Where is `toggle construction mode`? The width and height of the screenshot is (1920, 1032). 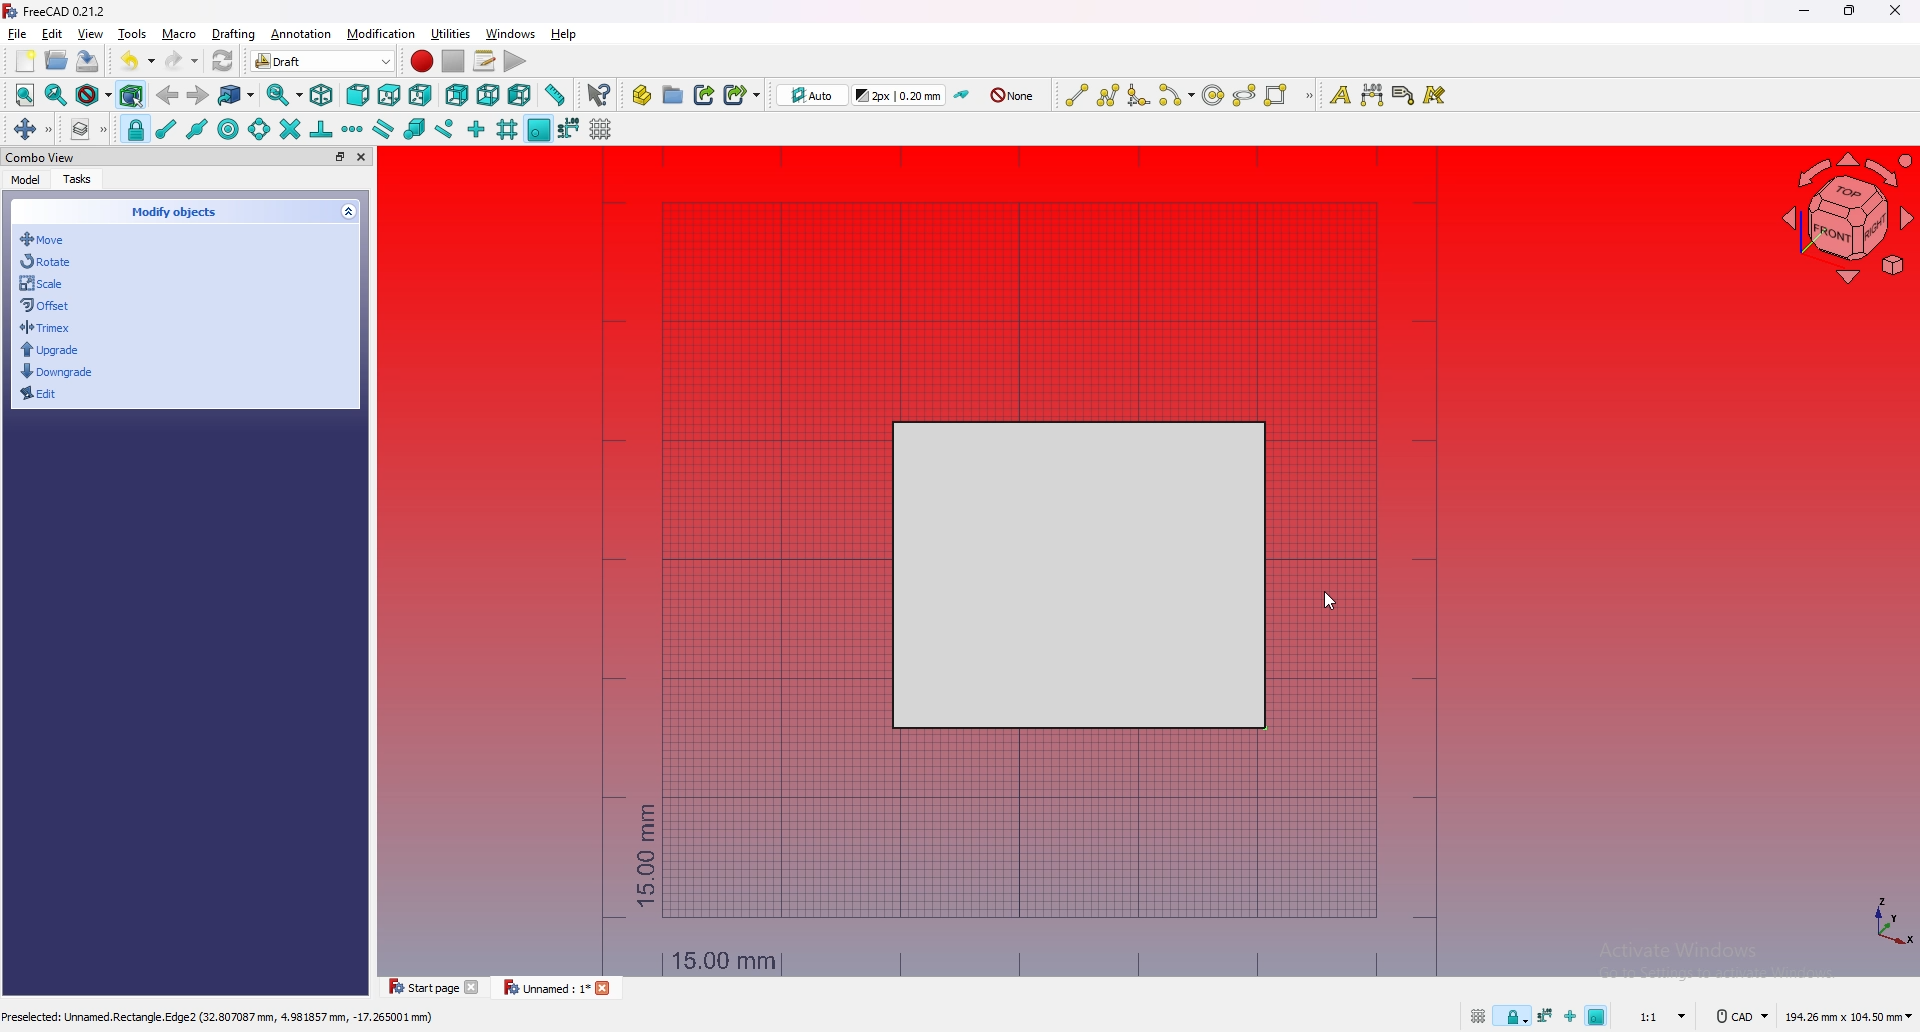
toggle construction mode is located at coordinates (963, 95).